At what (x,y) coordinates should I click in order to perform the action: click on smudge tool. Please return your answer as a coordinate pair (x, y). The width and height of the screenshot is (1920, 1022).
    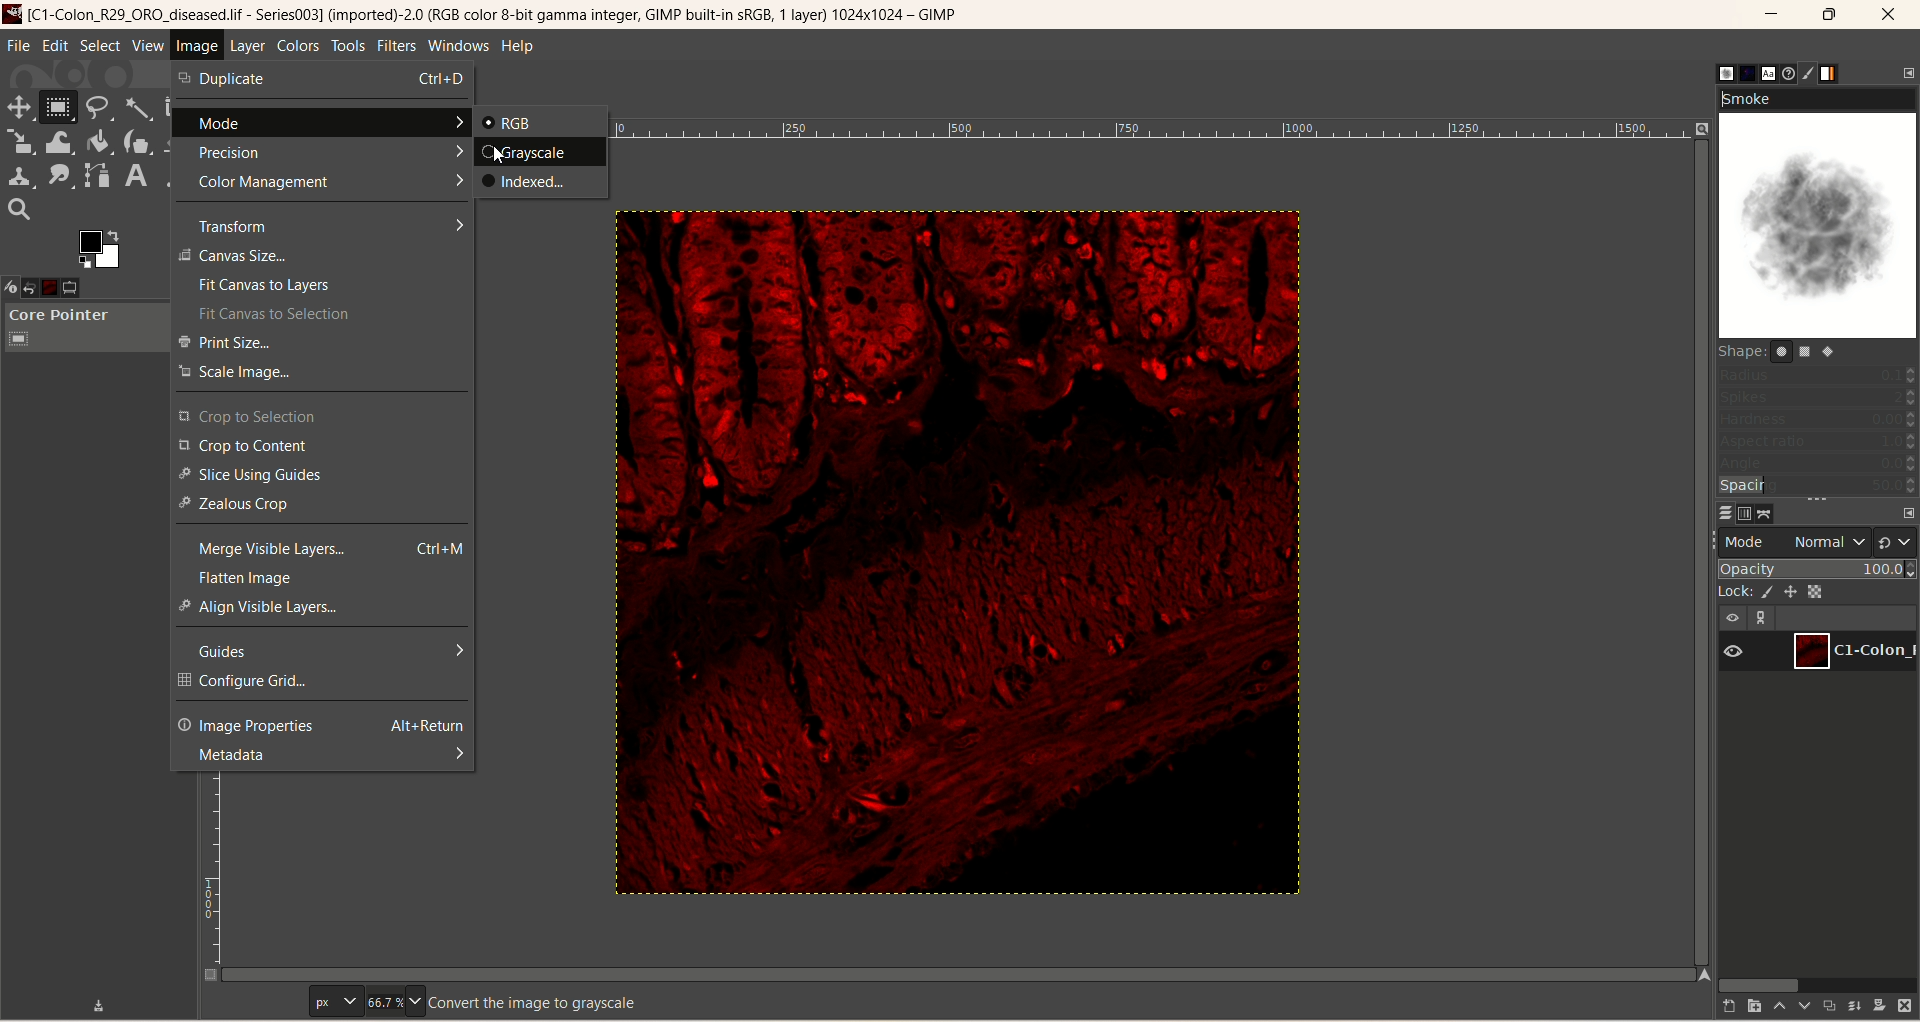
    Looking at the image, I should click on (61, 175).